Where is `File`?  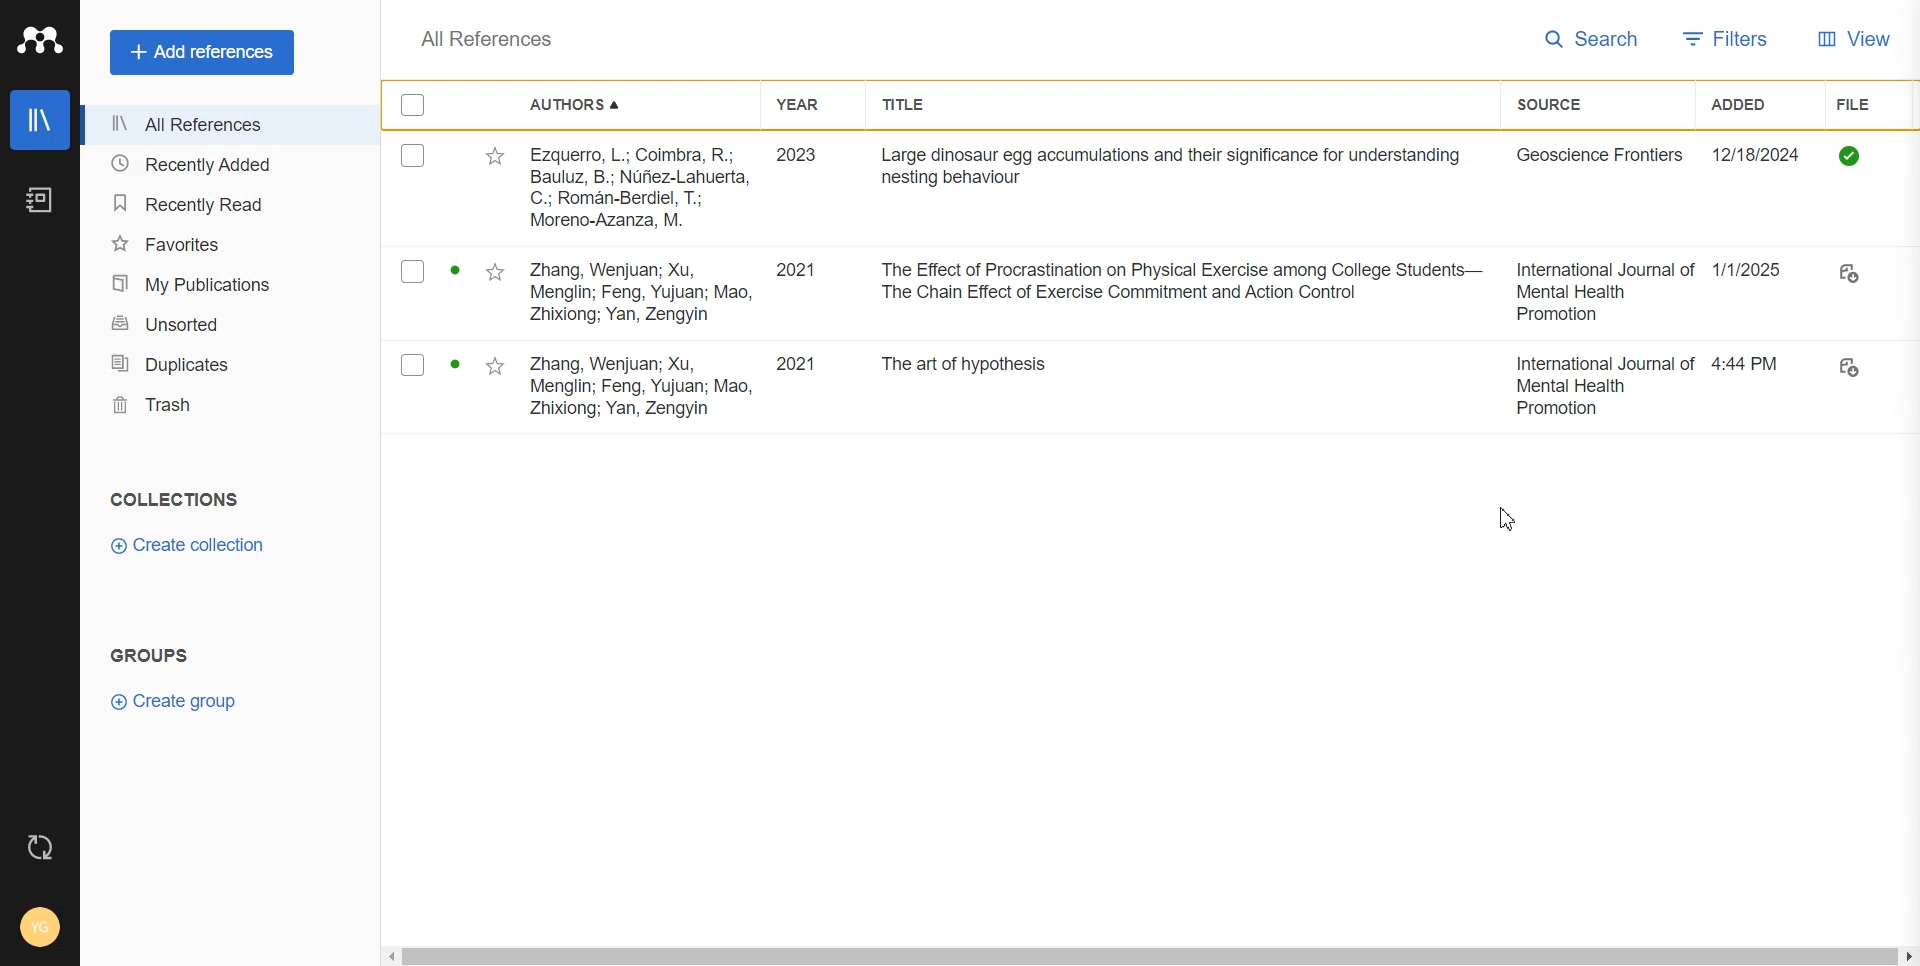 File is located at coordinates (1855, 104).